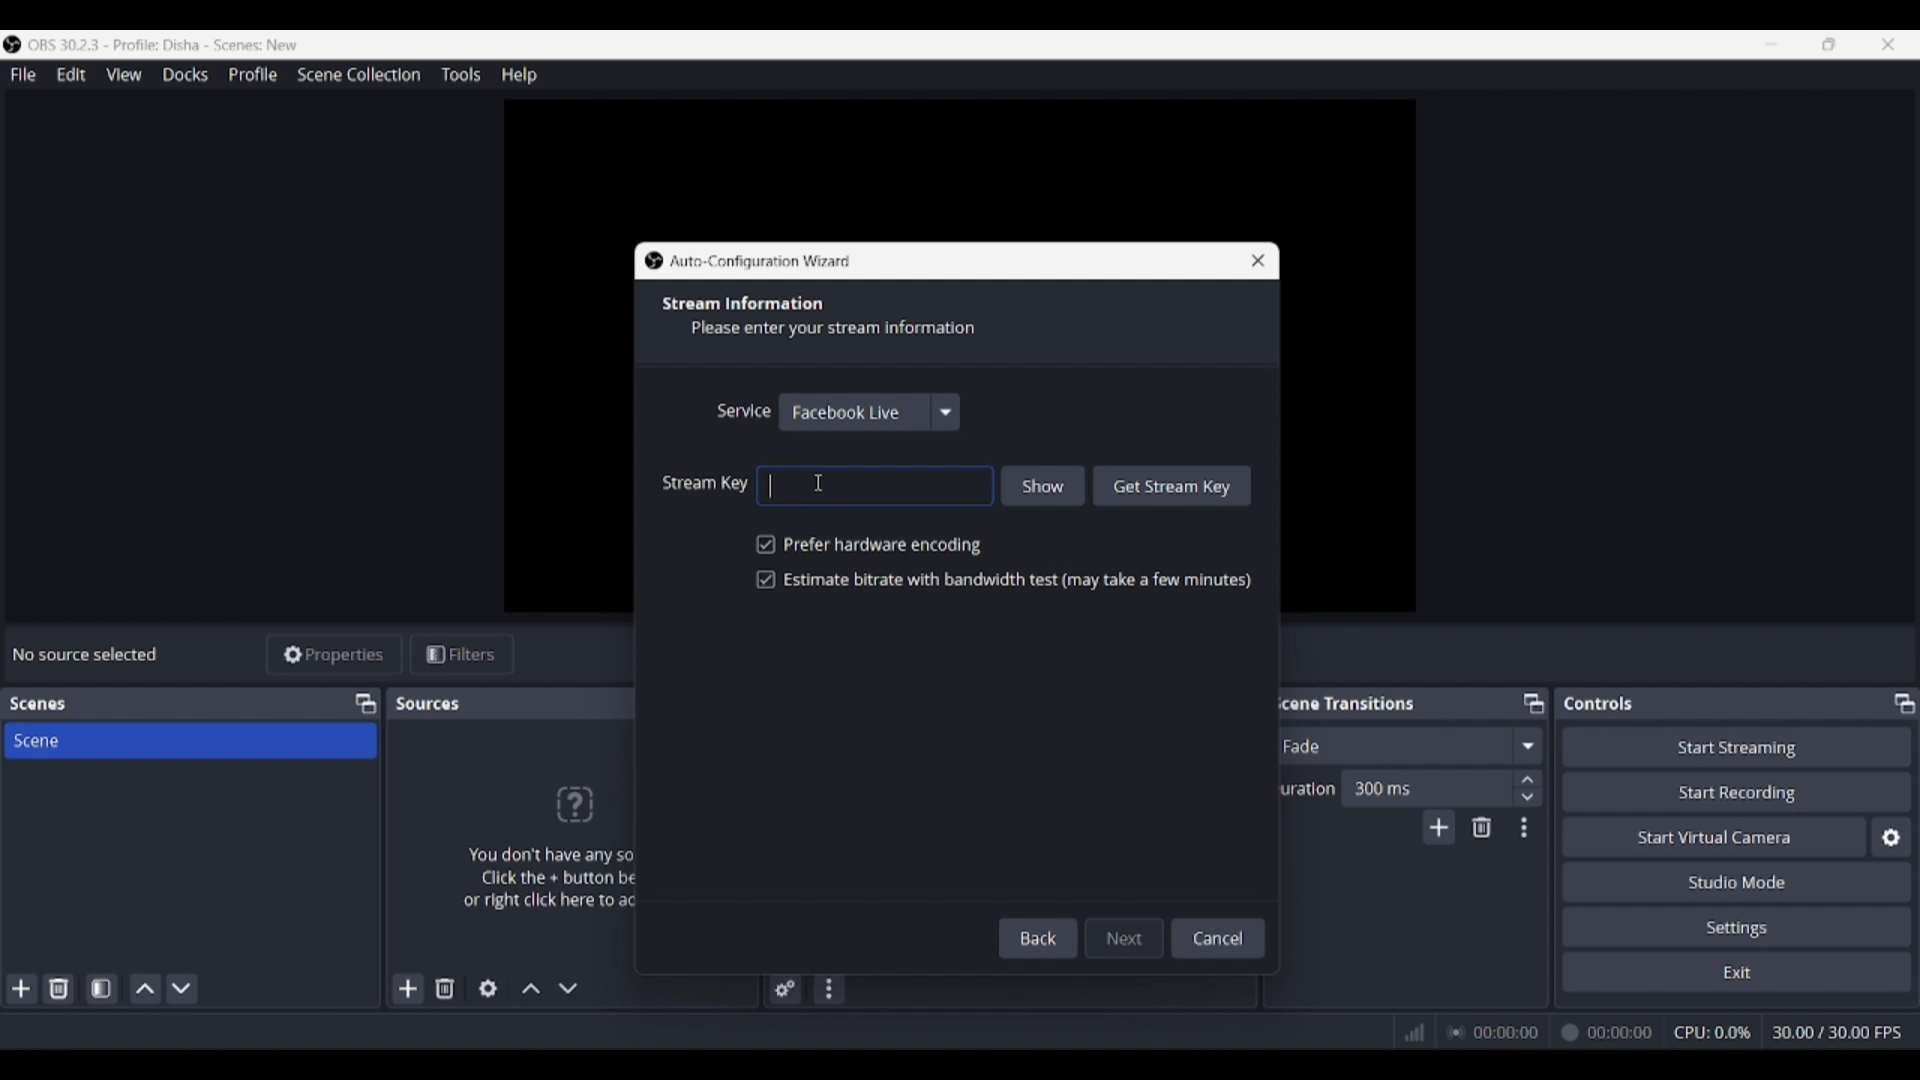 Image resolution: width=1920 pixels, height=1080 pixels. Describe the element at coordinates (365, 704) in the screenshot. I see `Float scenes` at that location.